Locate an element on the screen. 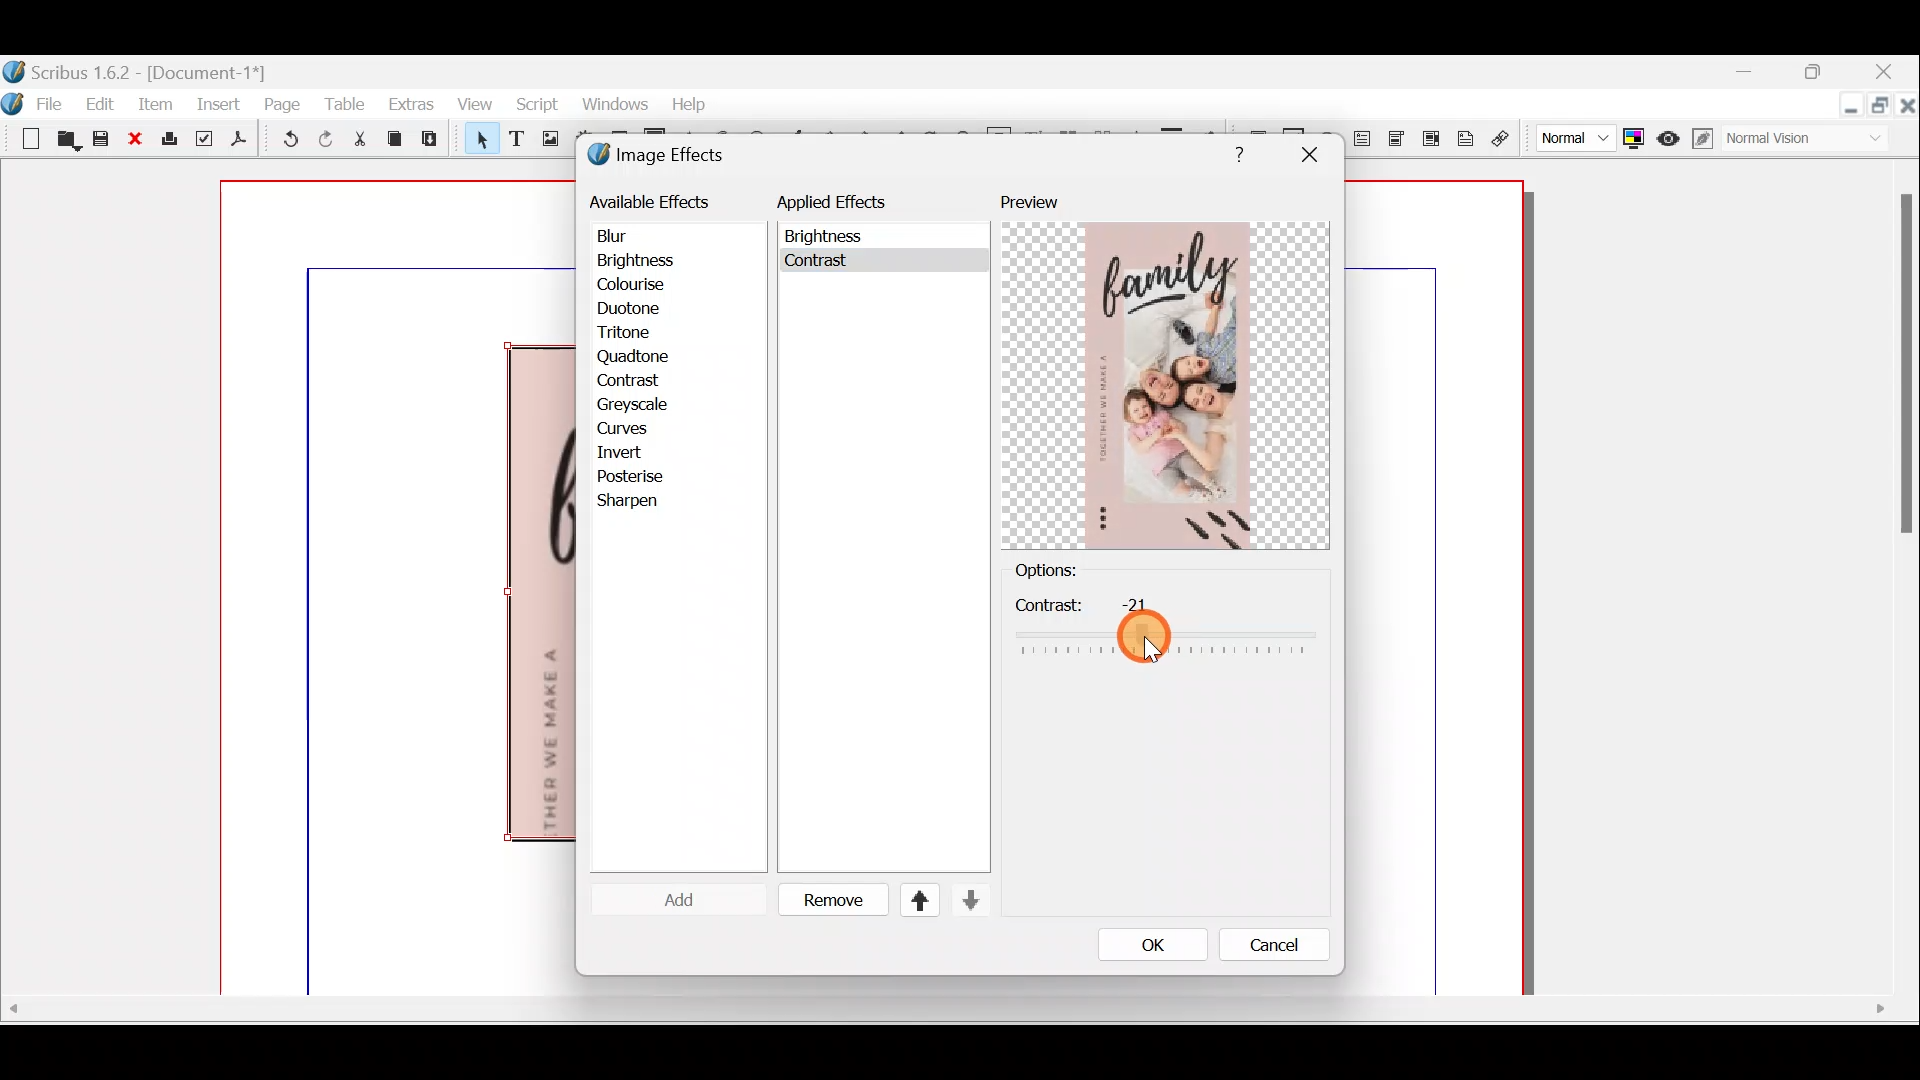 The height and width of the screenshot is (1080, 1920). OK is located at coordinates (1153, 944).